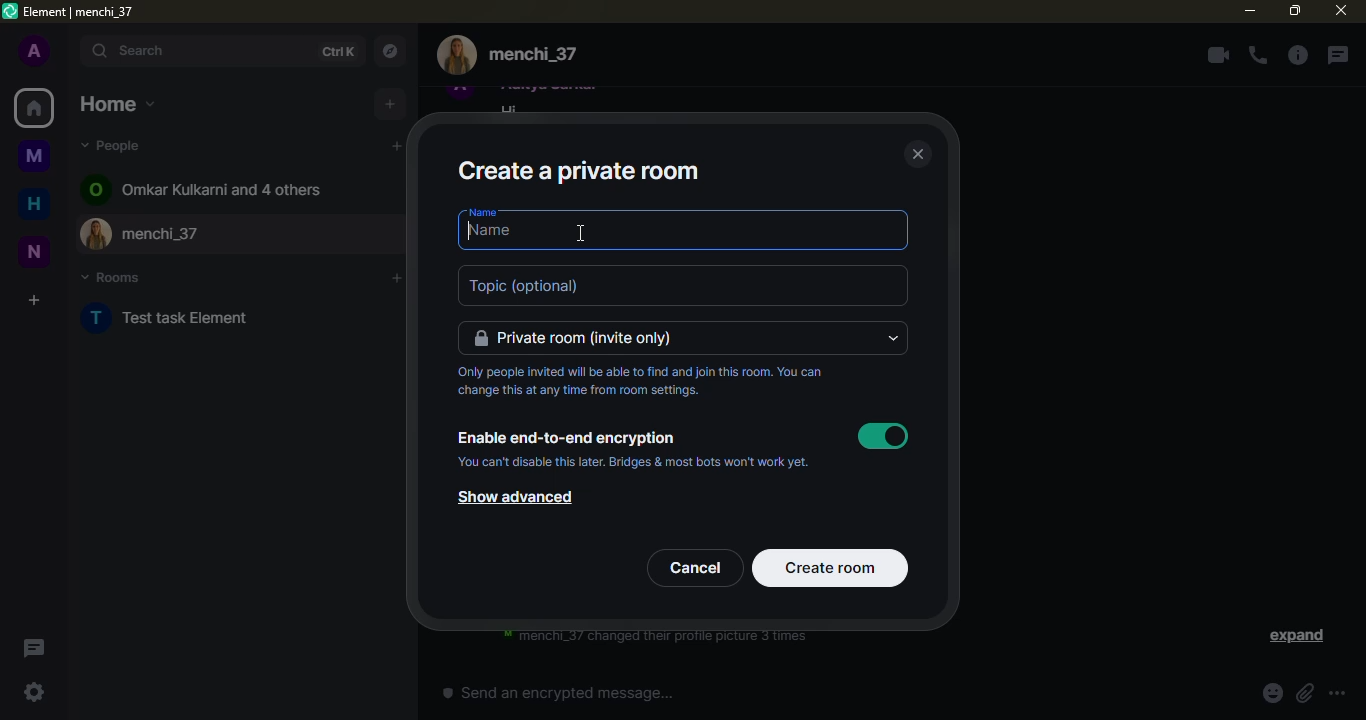  I want to click on minimize, so click(1250, 10).